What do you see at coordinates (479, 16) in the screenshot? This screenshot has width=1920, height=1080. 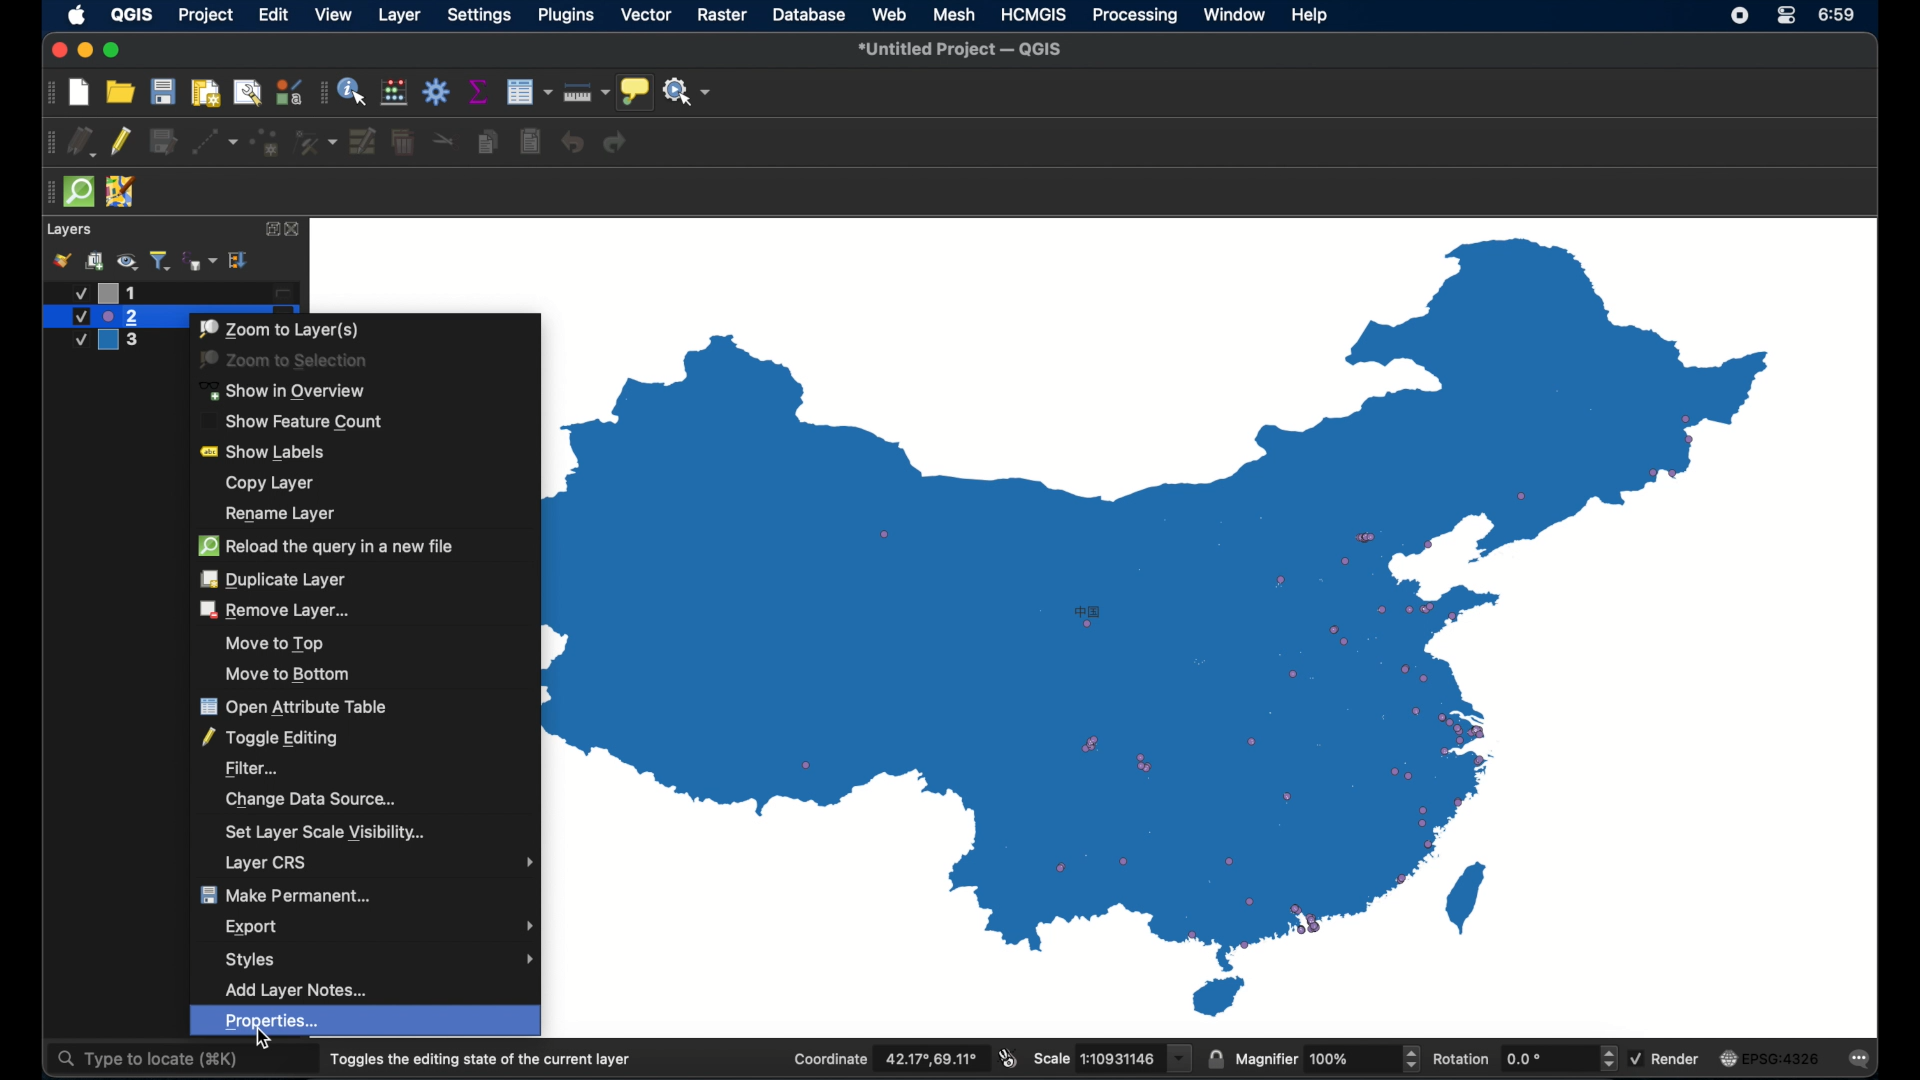 I see `settings` at bounding box center [479, 16].